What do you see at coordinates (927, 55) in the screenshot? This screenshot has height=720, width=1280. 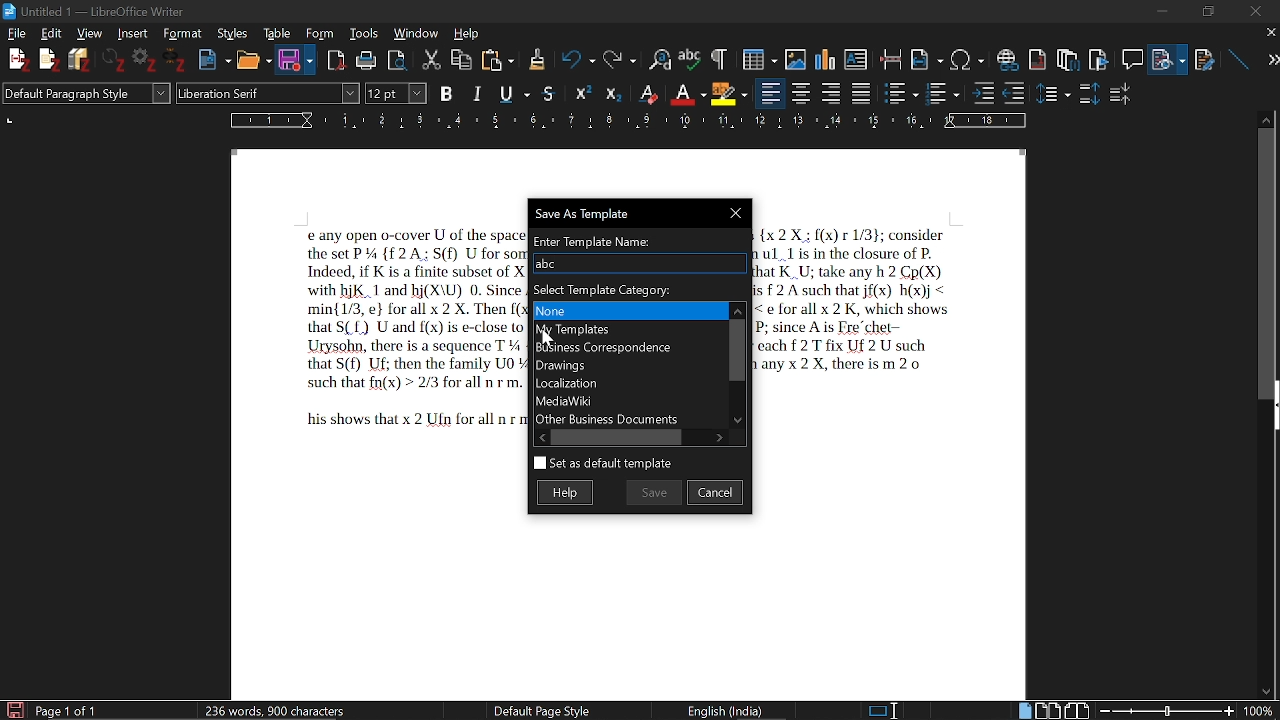 I see `Insert field` at bounding box center [927, 55].